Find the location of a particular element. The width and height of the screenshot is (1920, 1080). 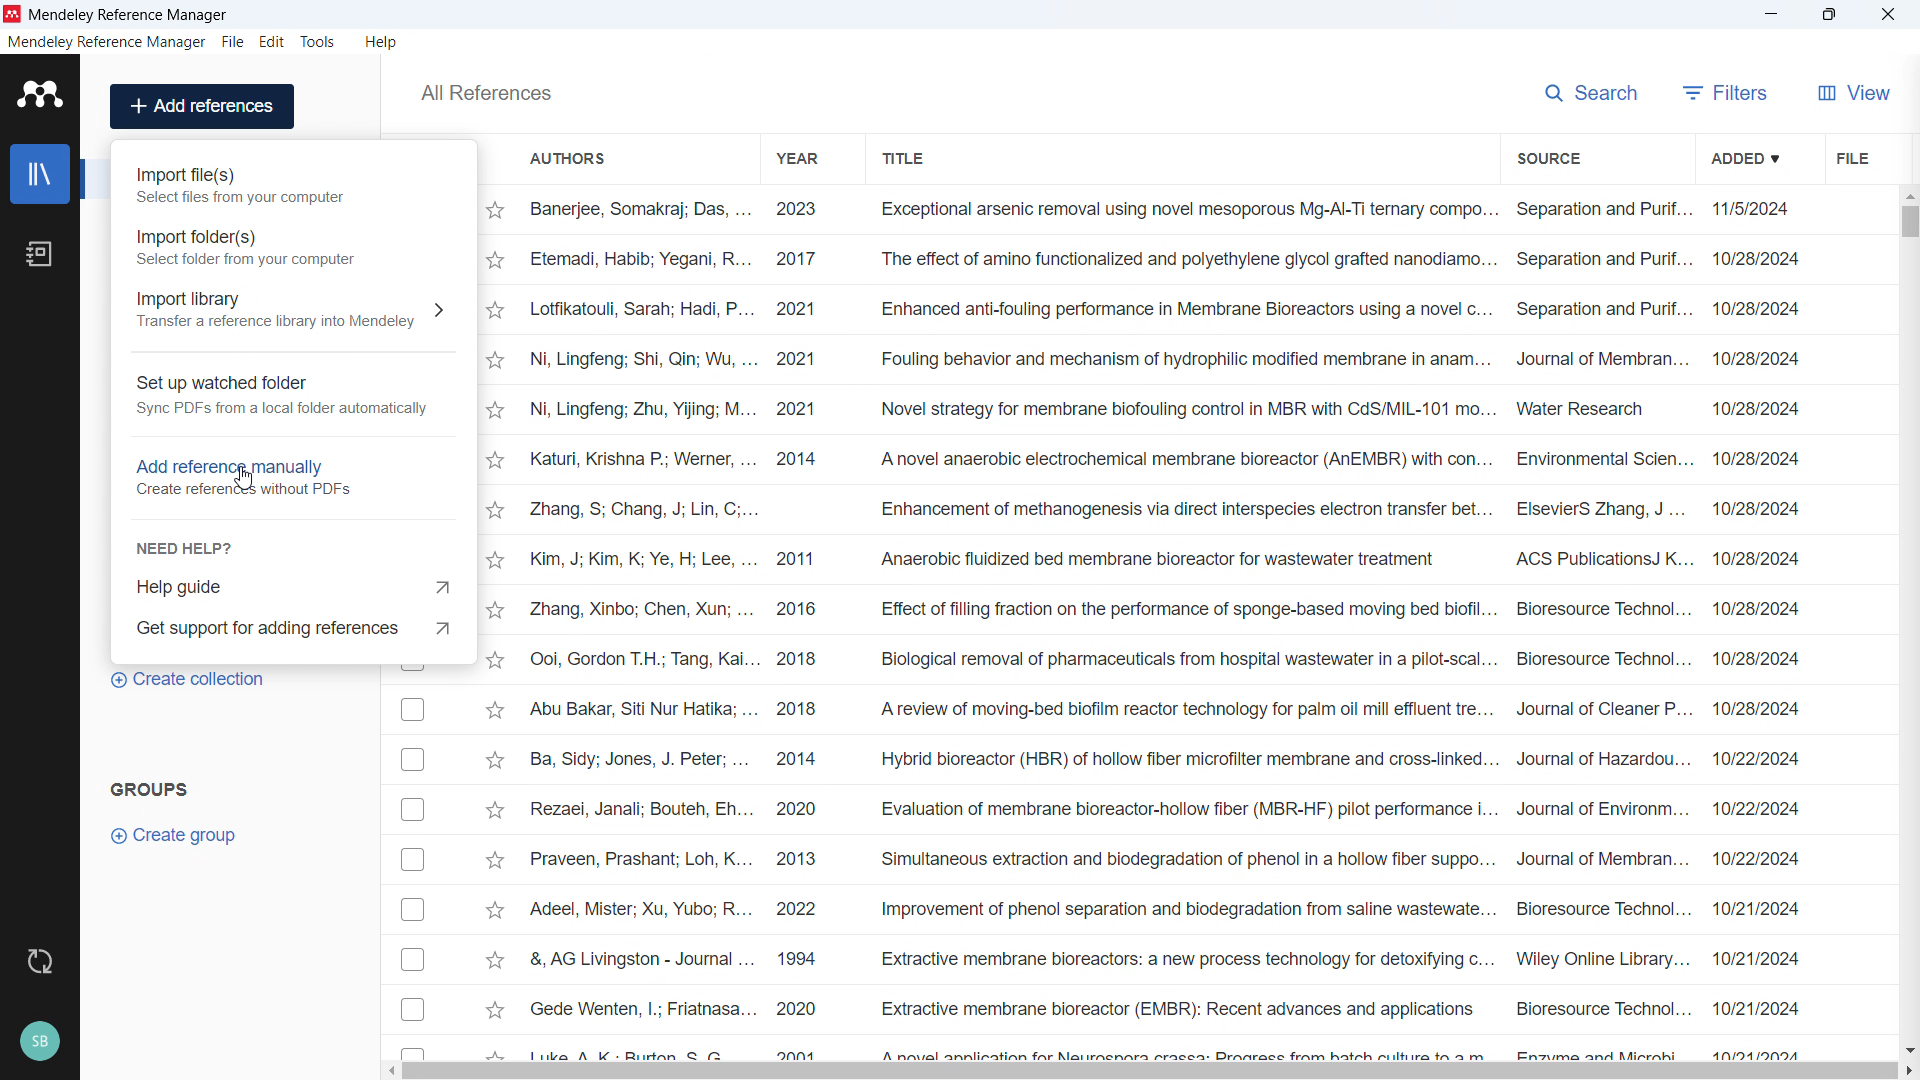

Import files  is located at coordinates (293, 185).